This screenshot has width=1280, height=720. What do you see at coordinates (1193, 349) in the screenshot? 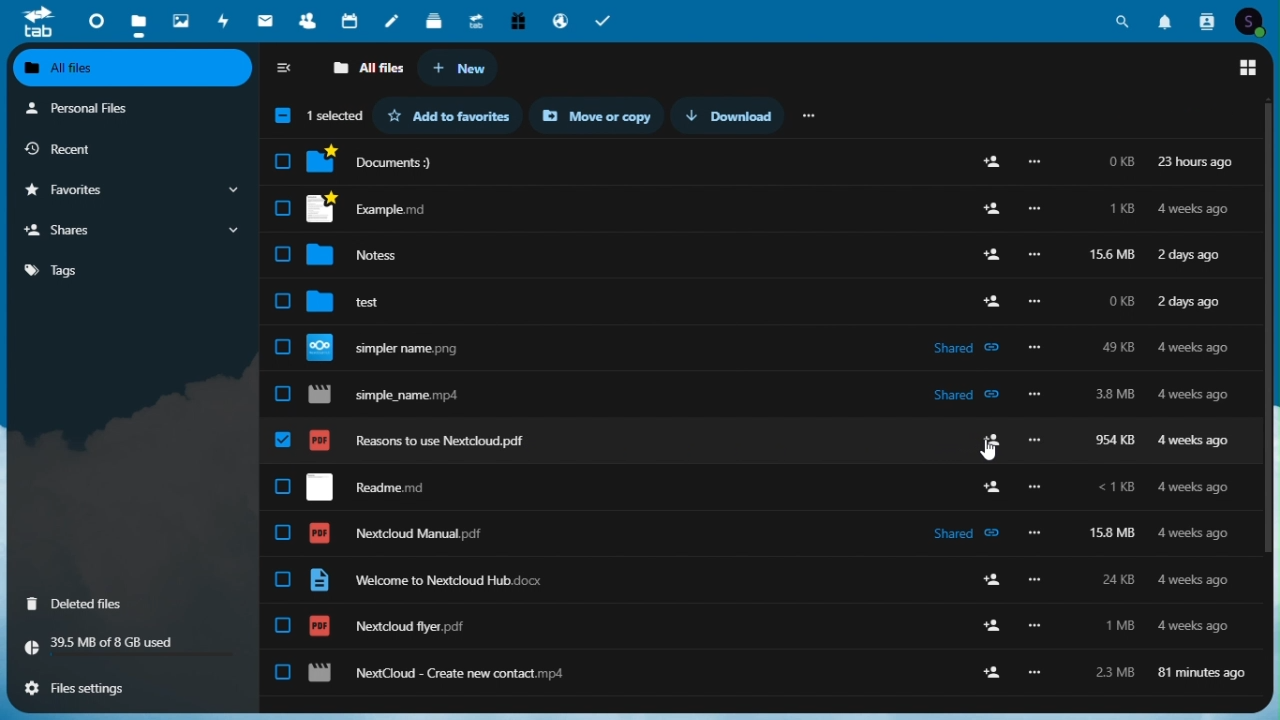
I see `4 weeks ago` at bounding box center [1193, 349].